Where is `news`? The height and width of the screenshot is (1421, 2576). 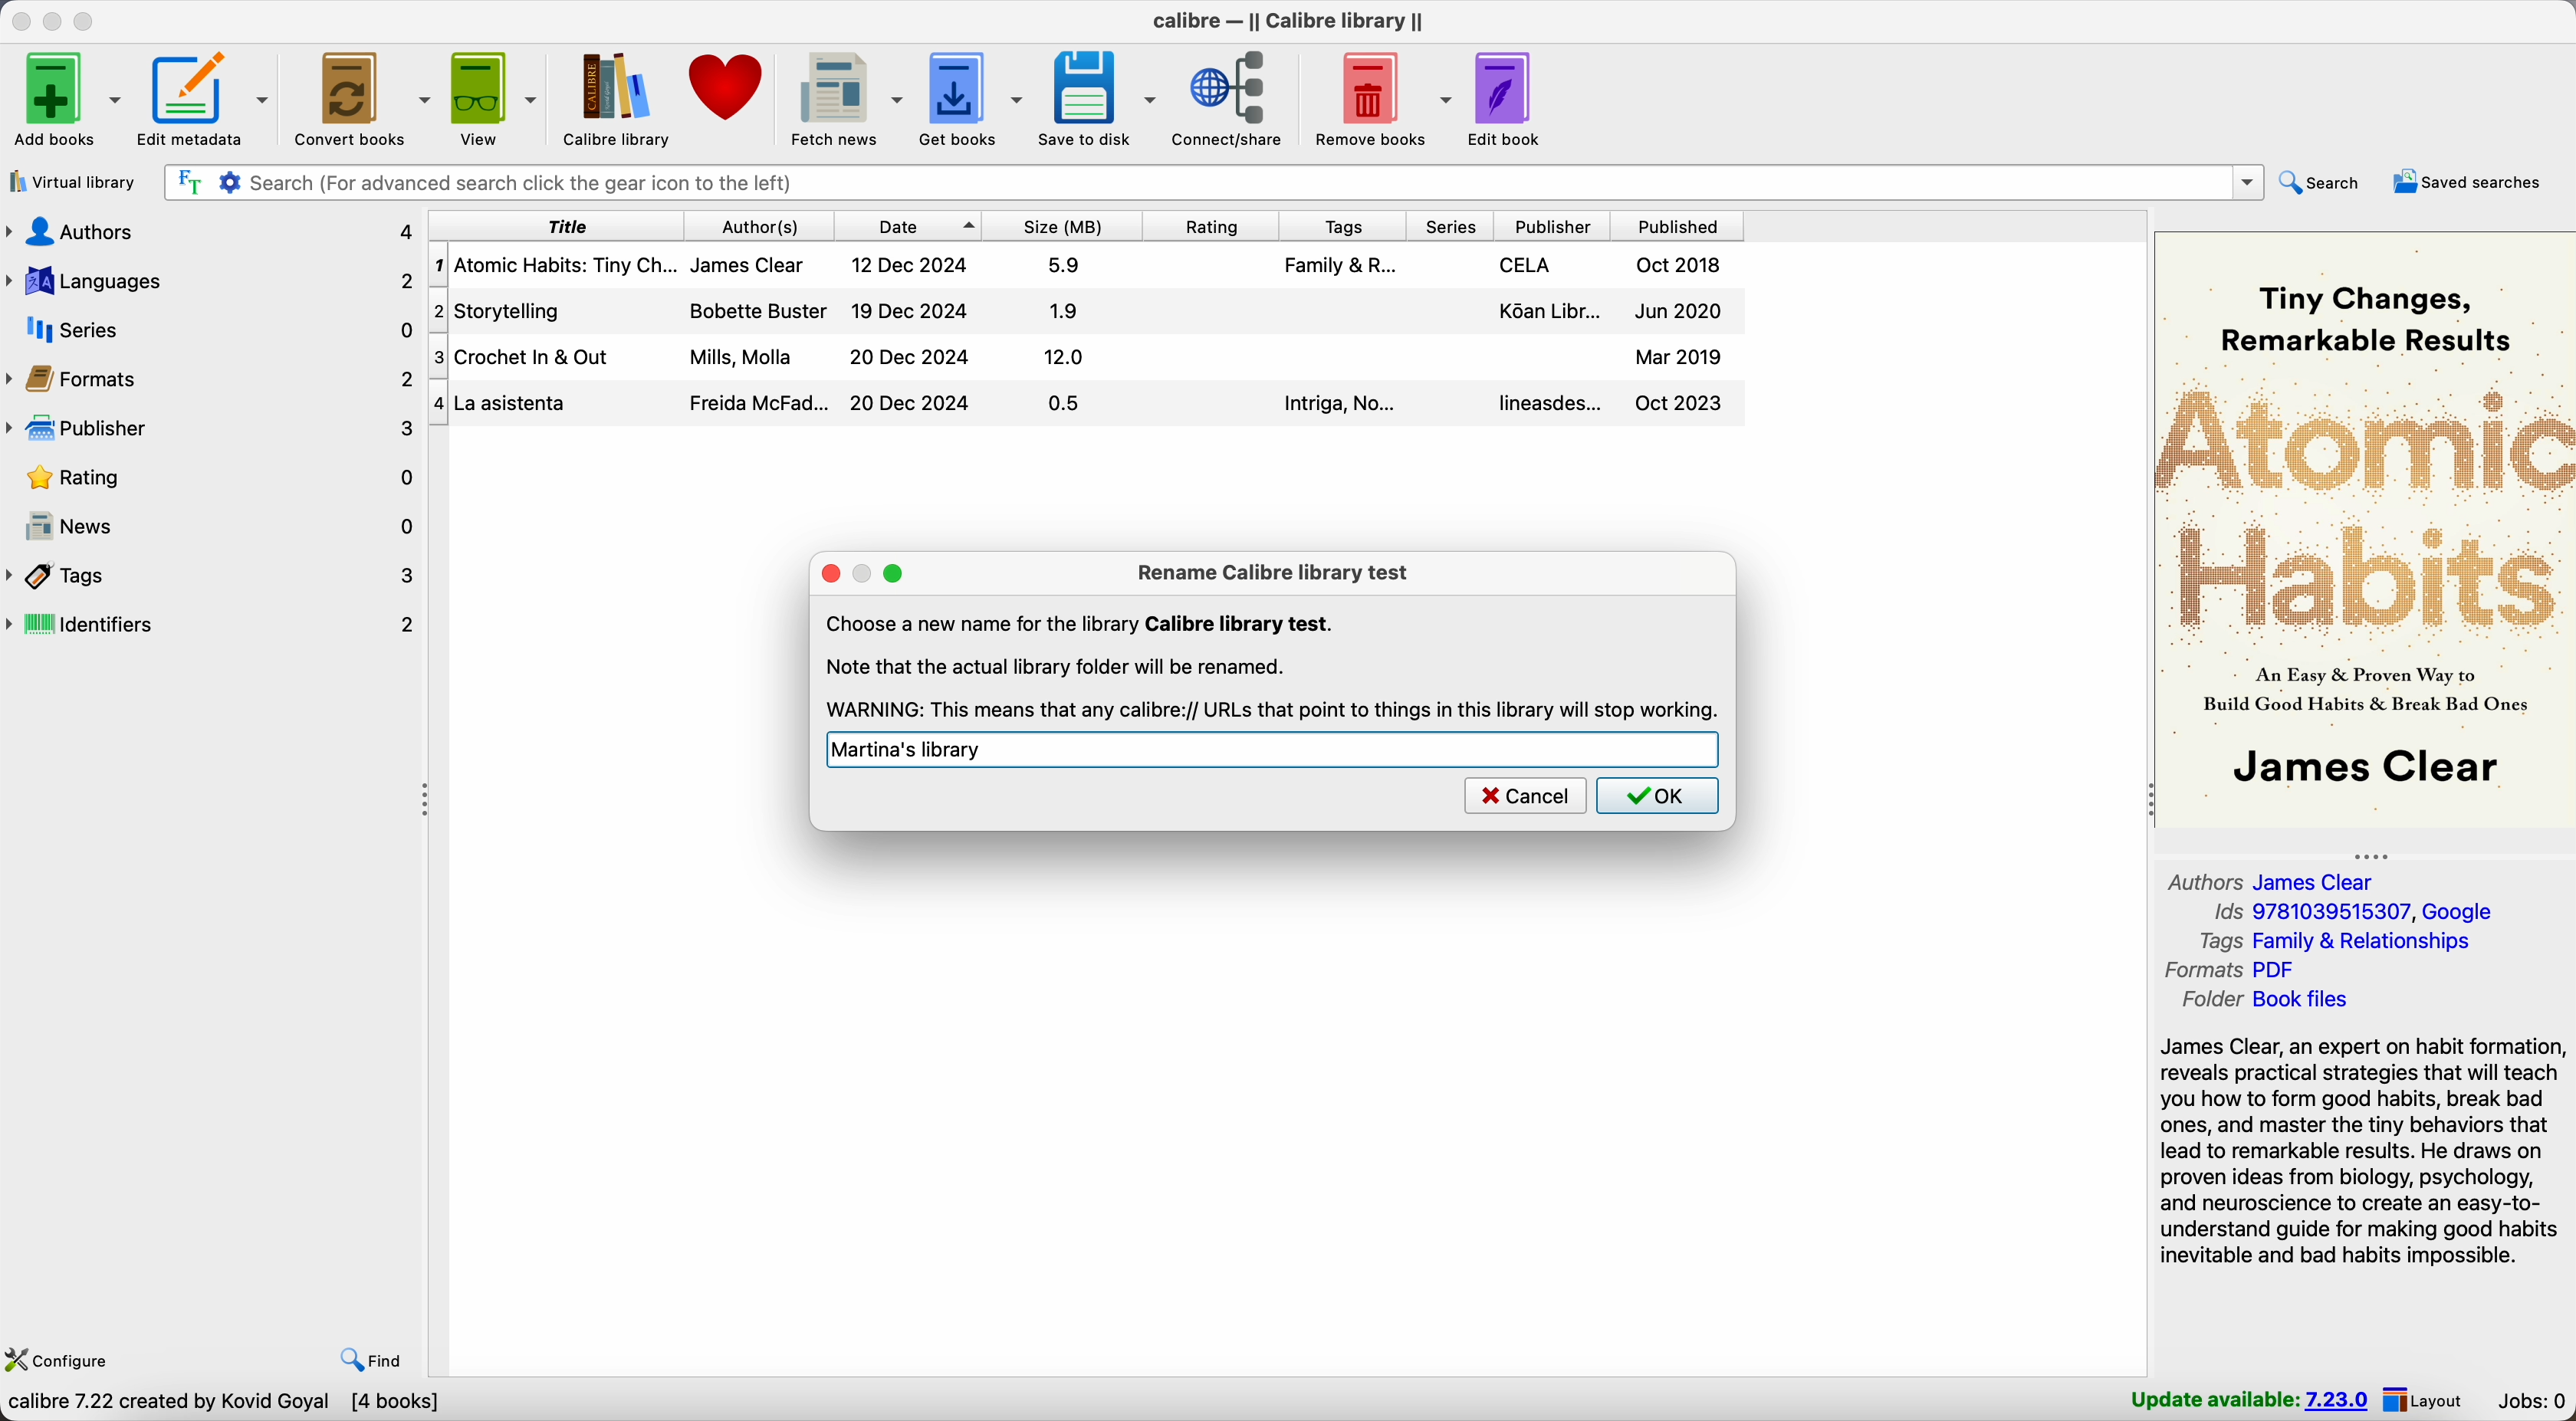 news is located at coordinates (213, 528).